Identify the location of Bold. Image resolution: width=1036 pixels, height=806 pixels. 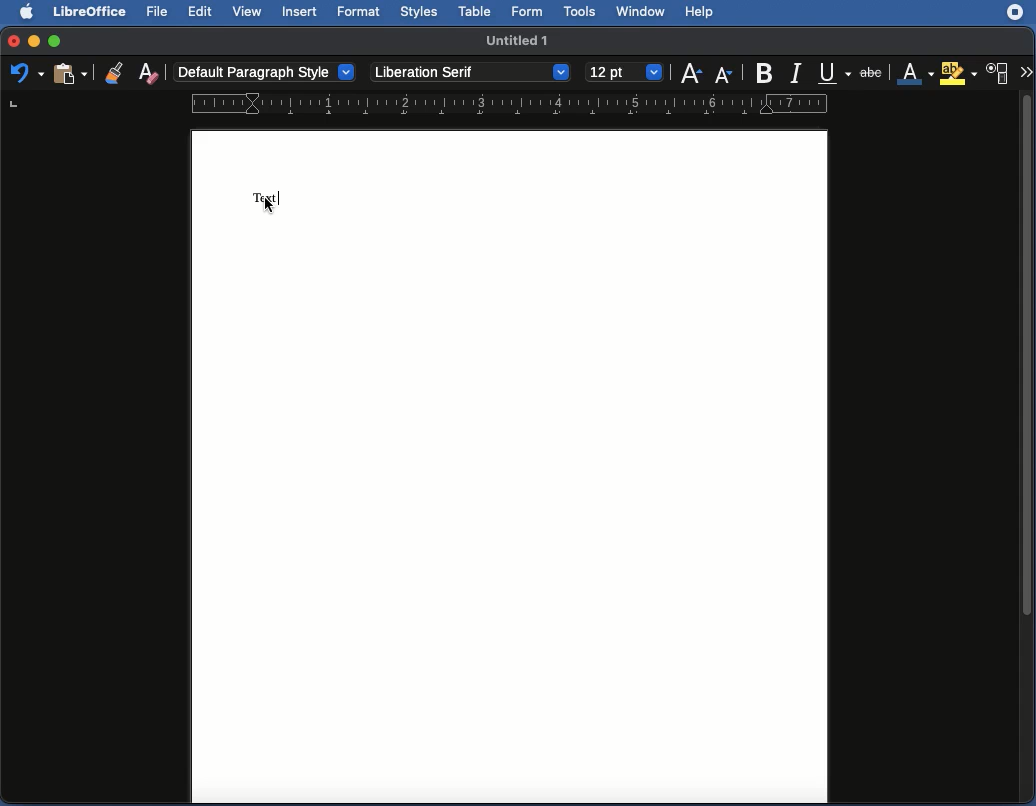
(764, 70).